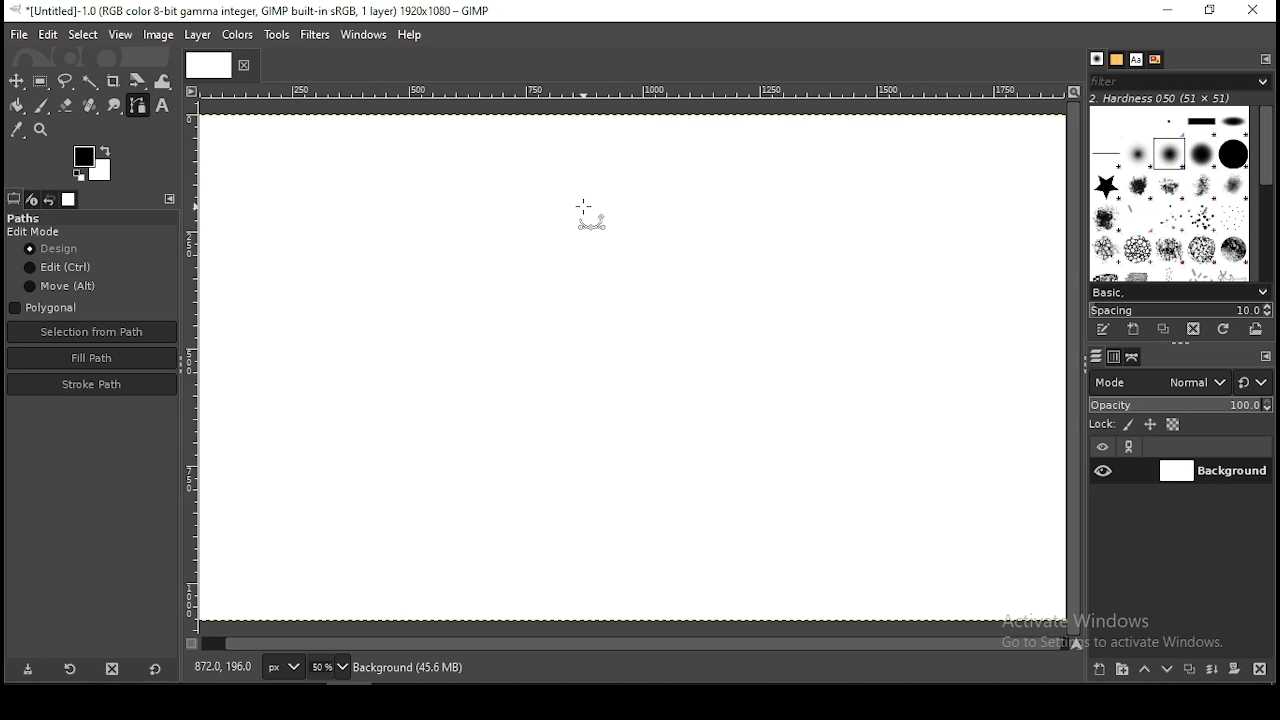  What do you see at coordinates (115, 80) in the screenshot?
I see `crop tool` at bounding box center [115, 80].